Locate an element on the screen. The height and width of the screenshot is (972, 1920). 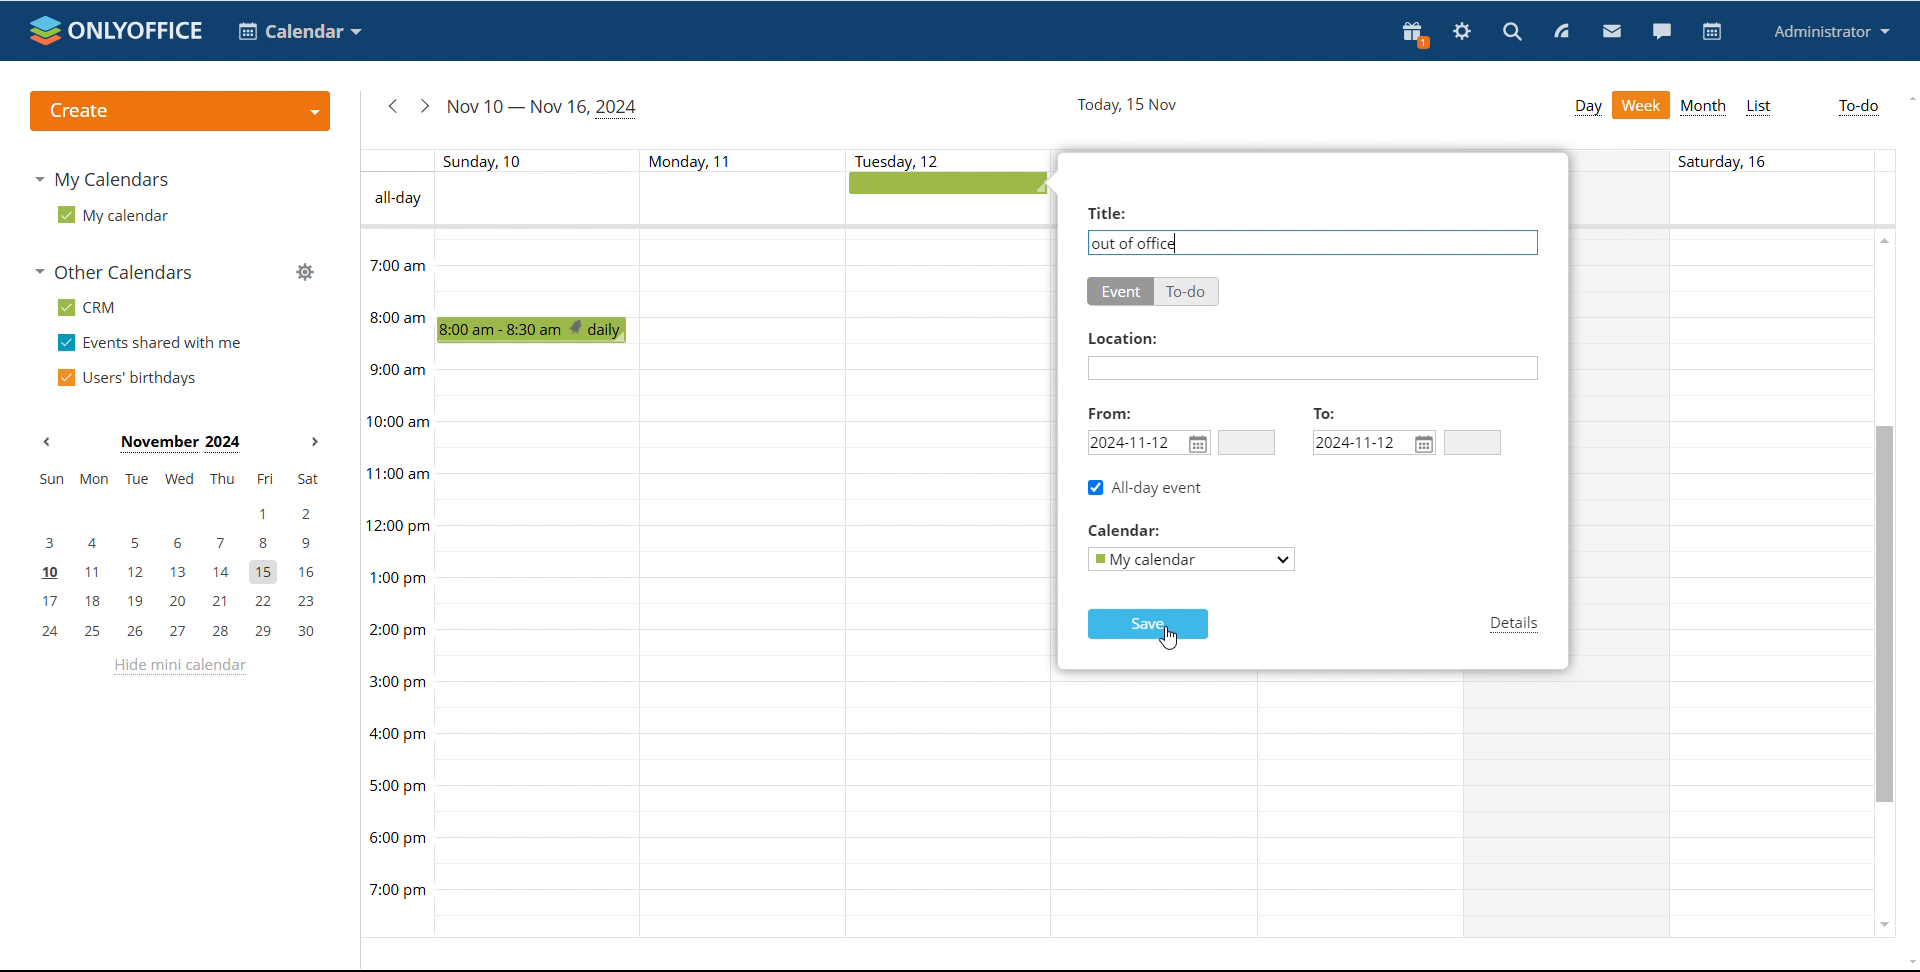
settings is located at coordinates (1462, 31).